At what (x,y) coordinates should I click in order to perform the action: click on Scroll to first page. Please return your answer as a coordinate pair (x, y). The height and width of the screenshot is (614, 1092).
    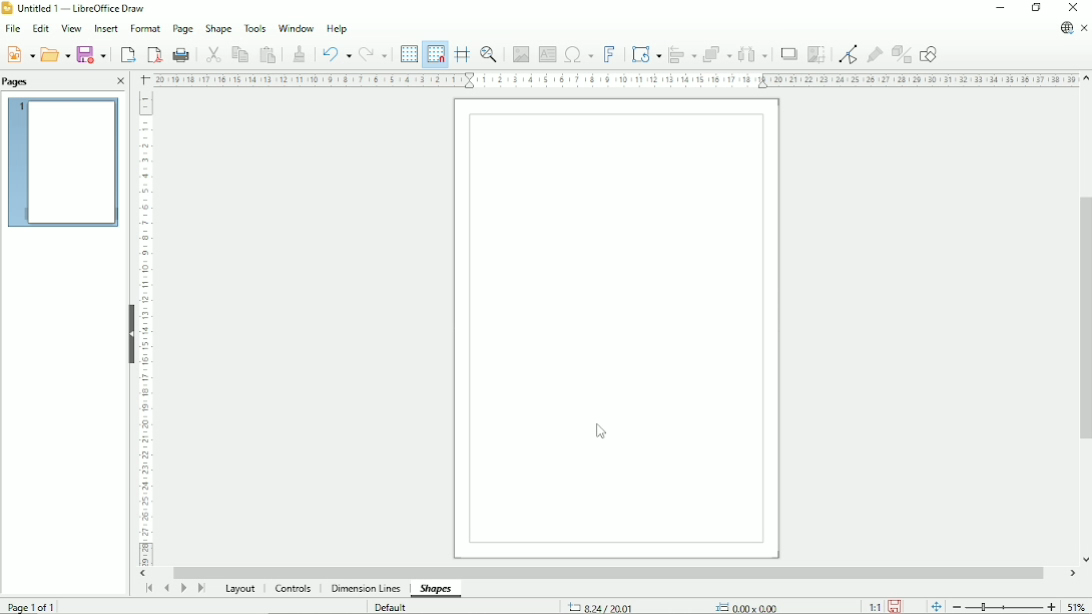
    Looking at the image, I should click on (148, 589).